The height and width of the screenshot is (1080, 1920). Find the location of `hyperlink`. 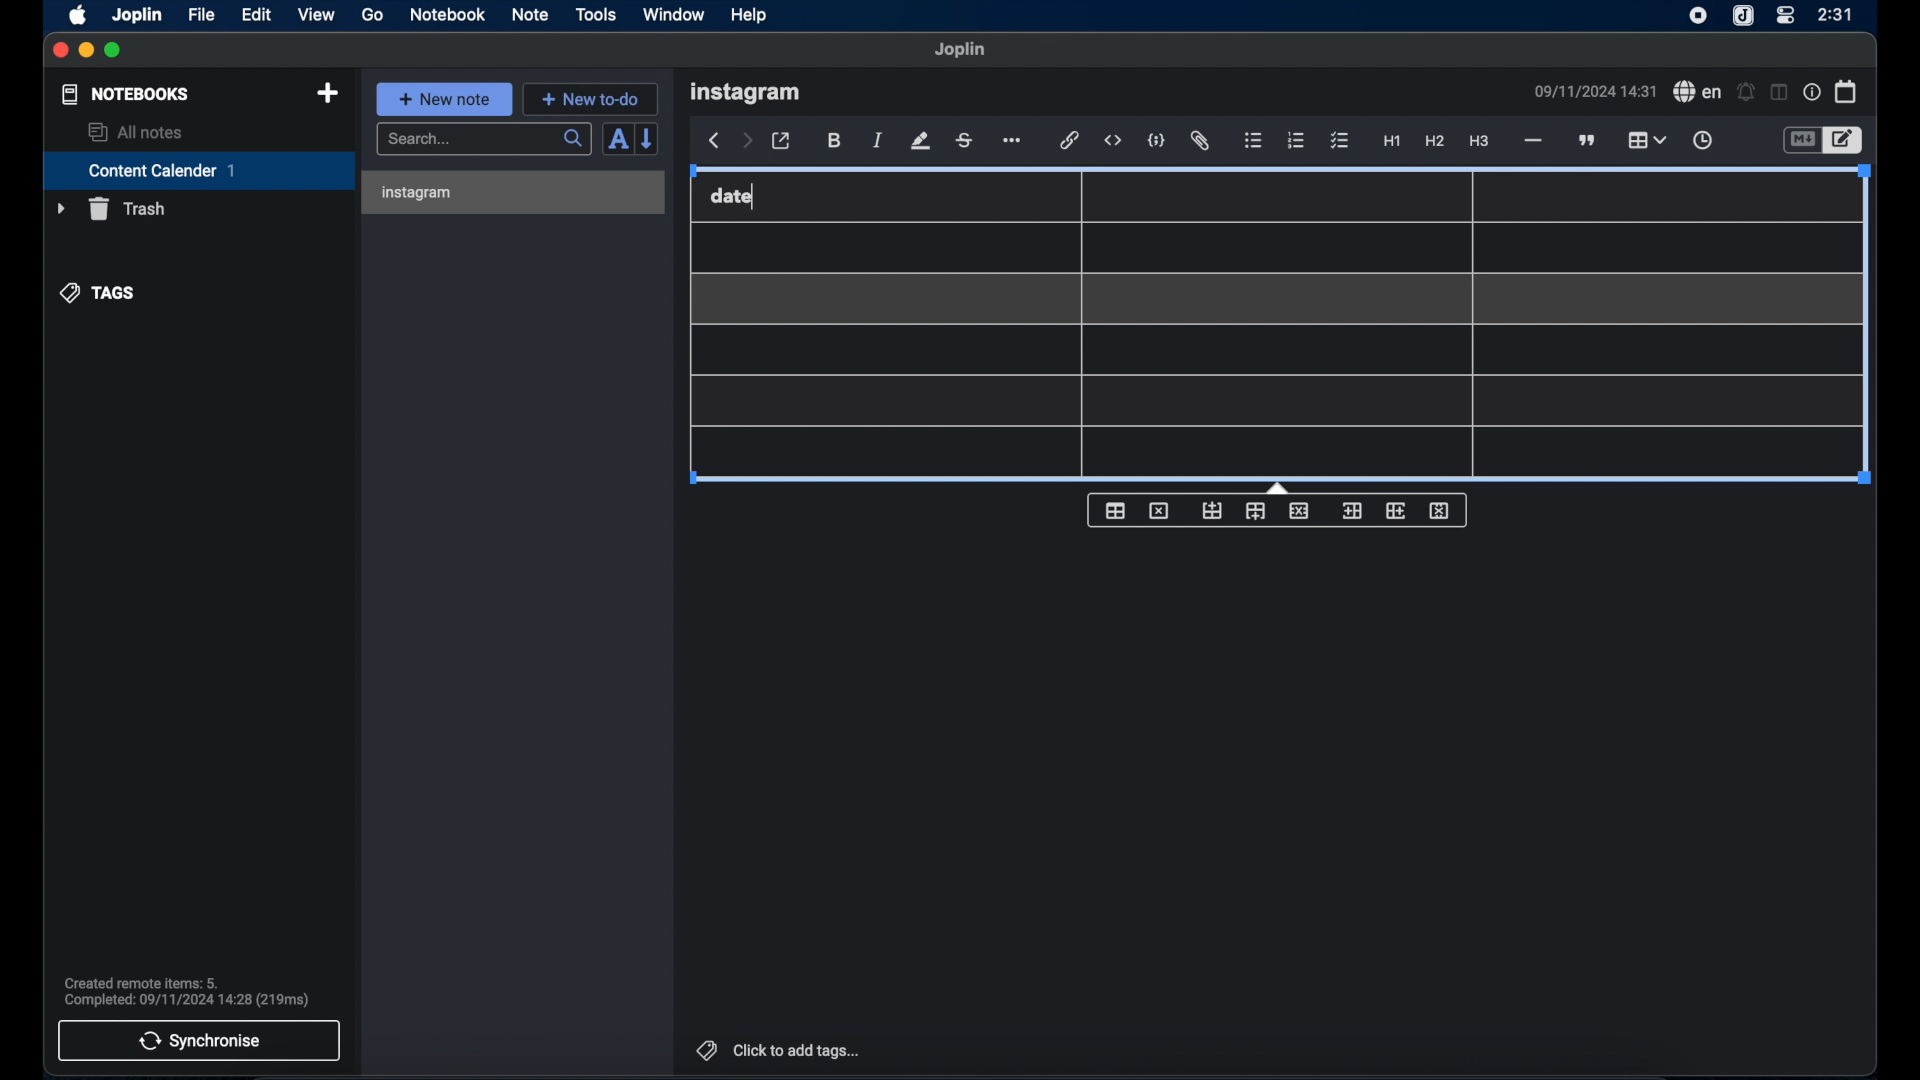

hyperlink is located at coordinates (1068, 139).